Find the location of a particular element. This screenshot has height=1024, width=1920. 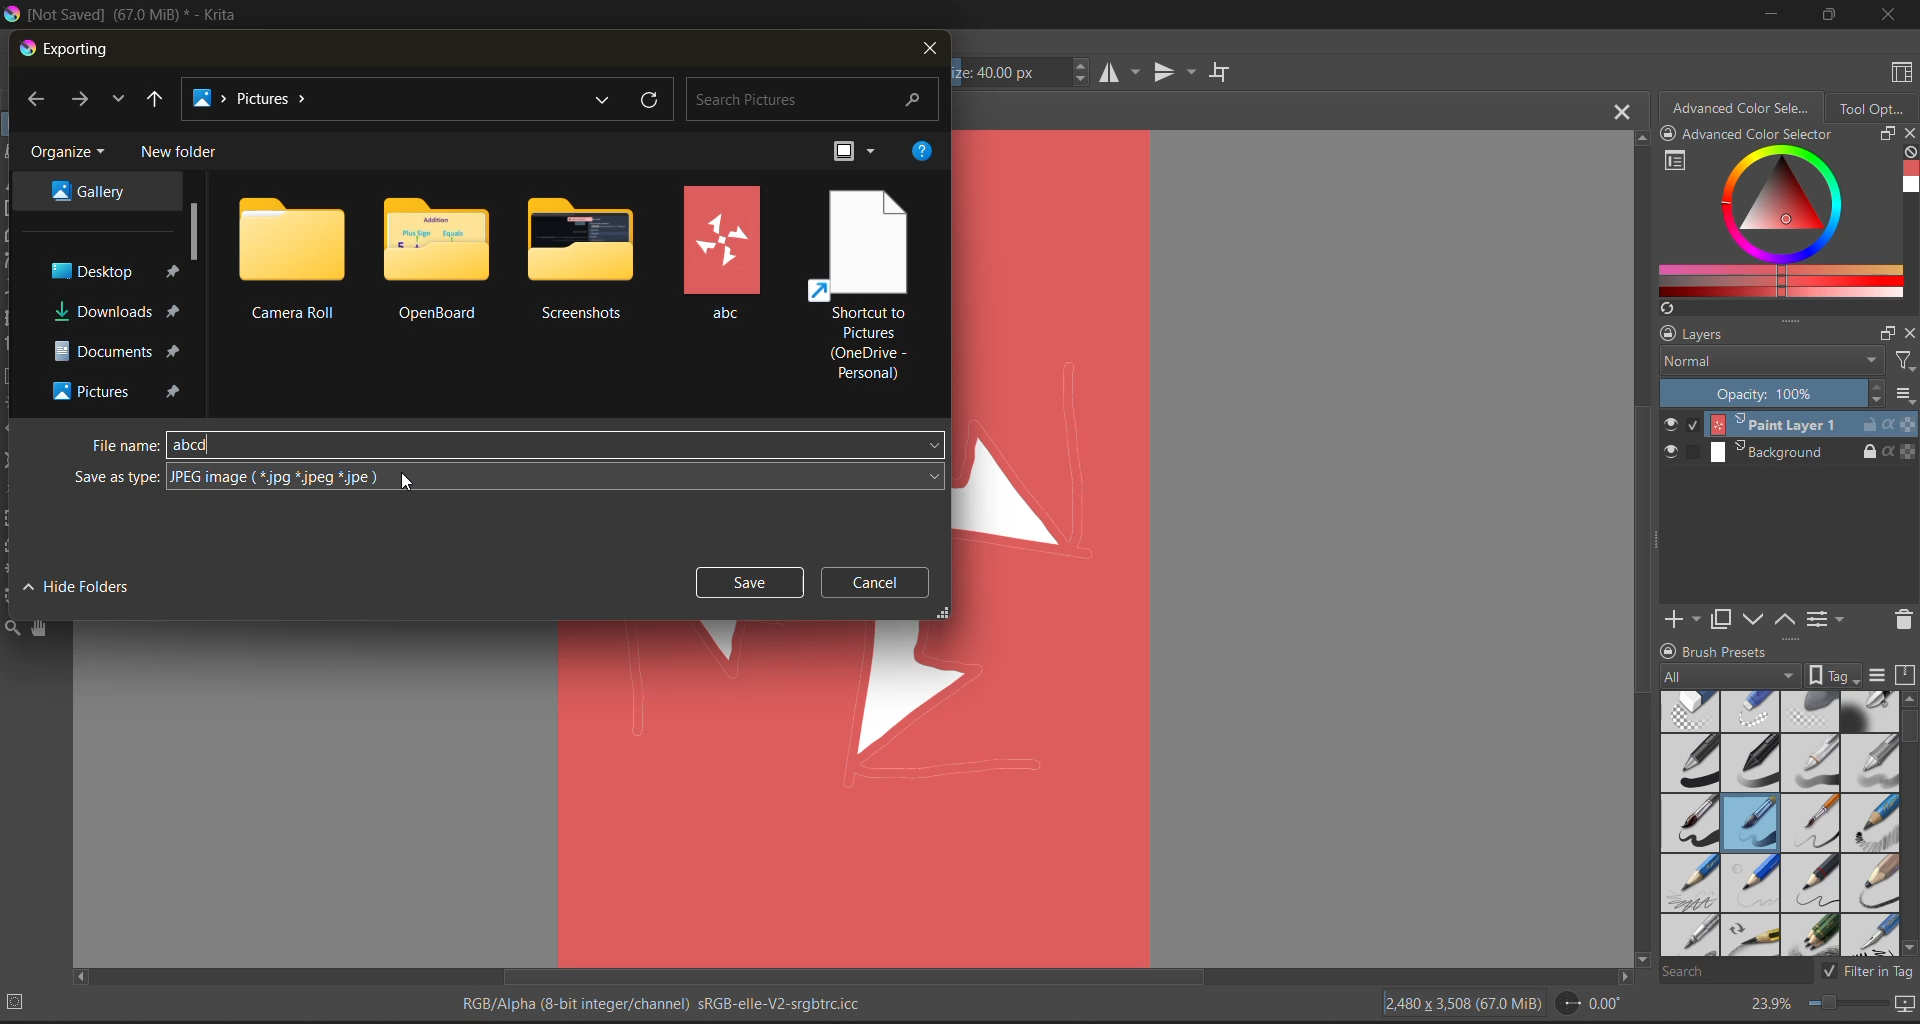

change view is located at coordinates (854, 152).